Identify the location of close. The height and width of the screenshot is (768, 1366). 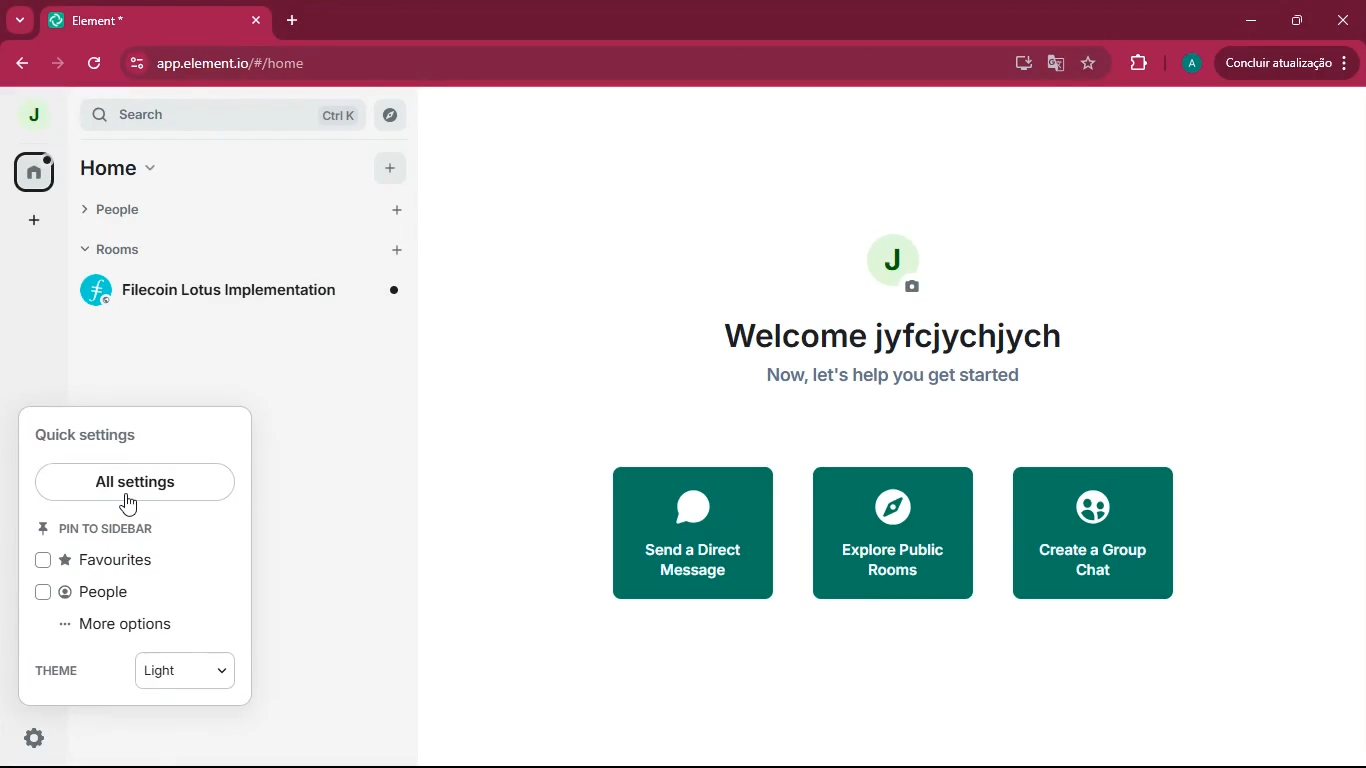
(256, 20).